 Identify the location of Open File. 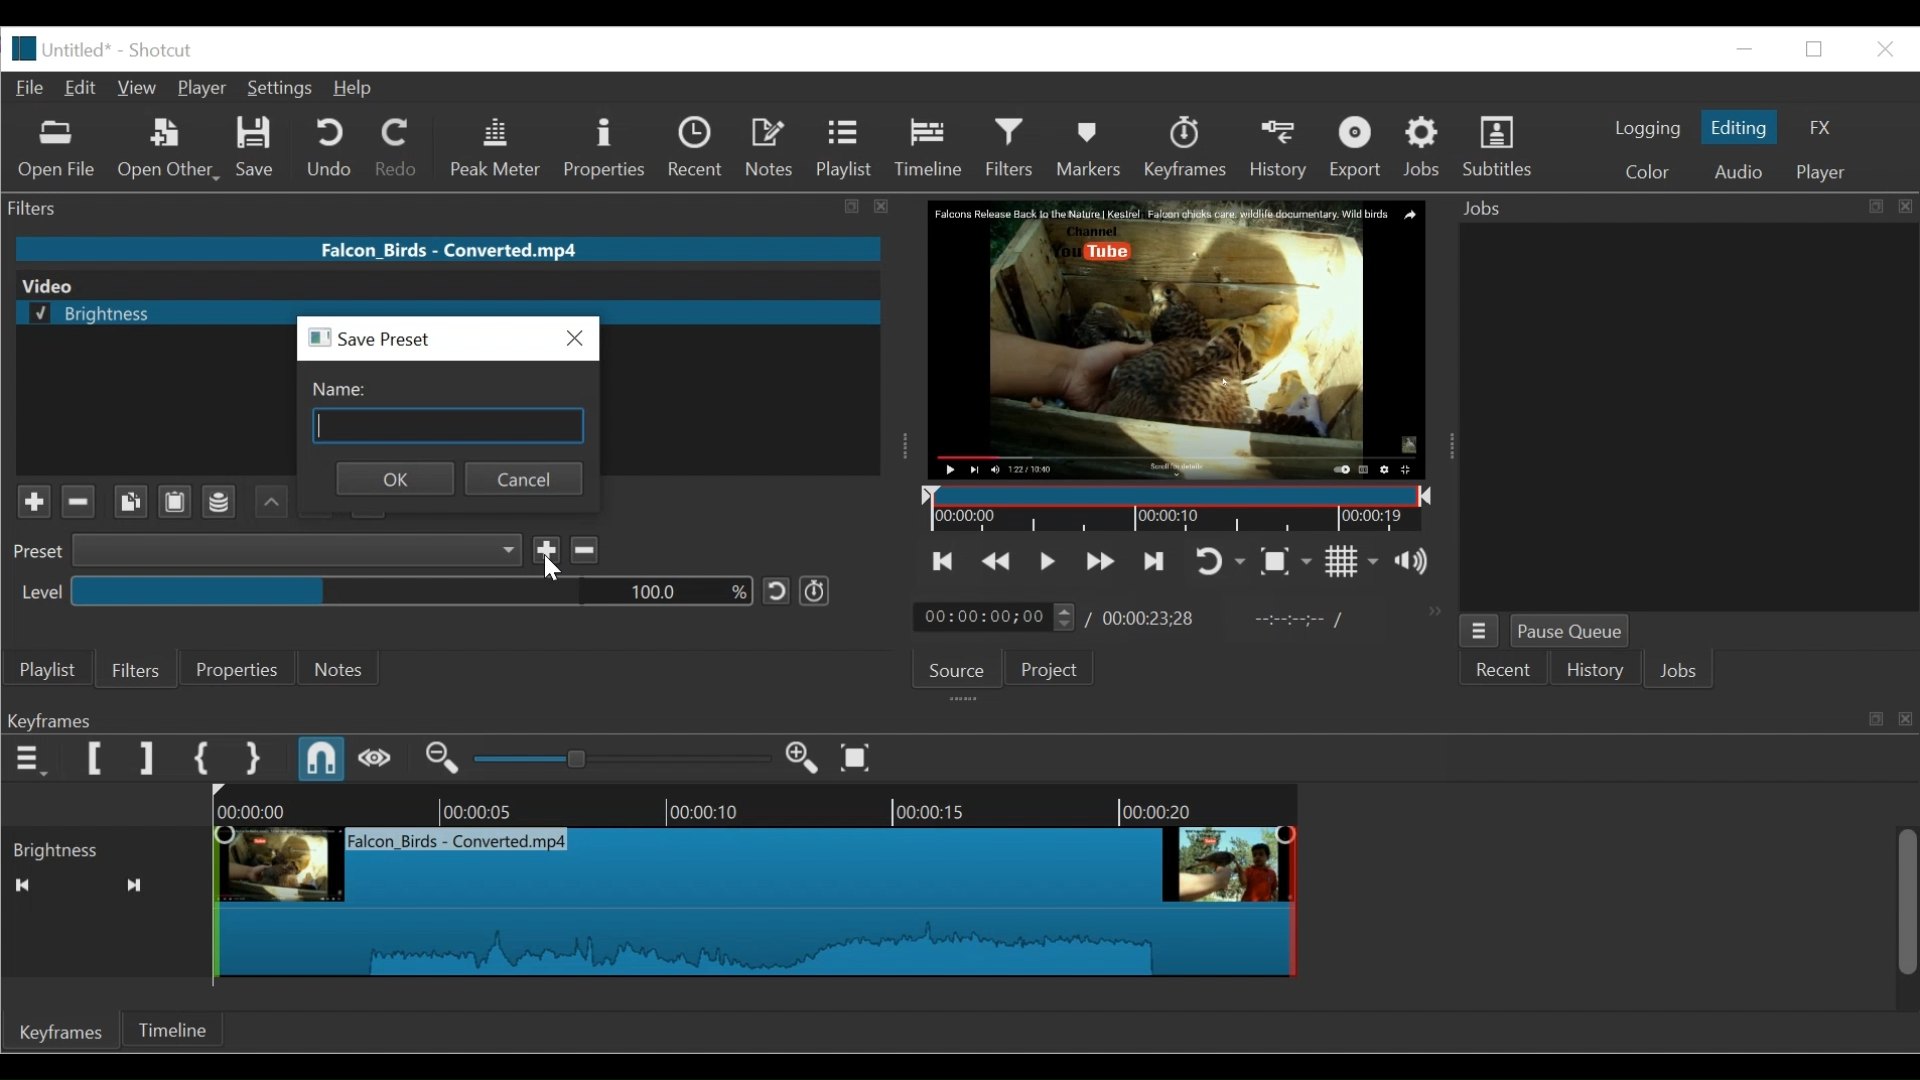
(58, 151).